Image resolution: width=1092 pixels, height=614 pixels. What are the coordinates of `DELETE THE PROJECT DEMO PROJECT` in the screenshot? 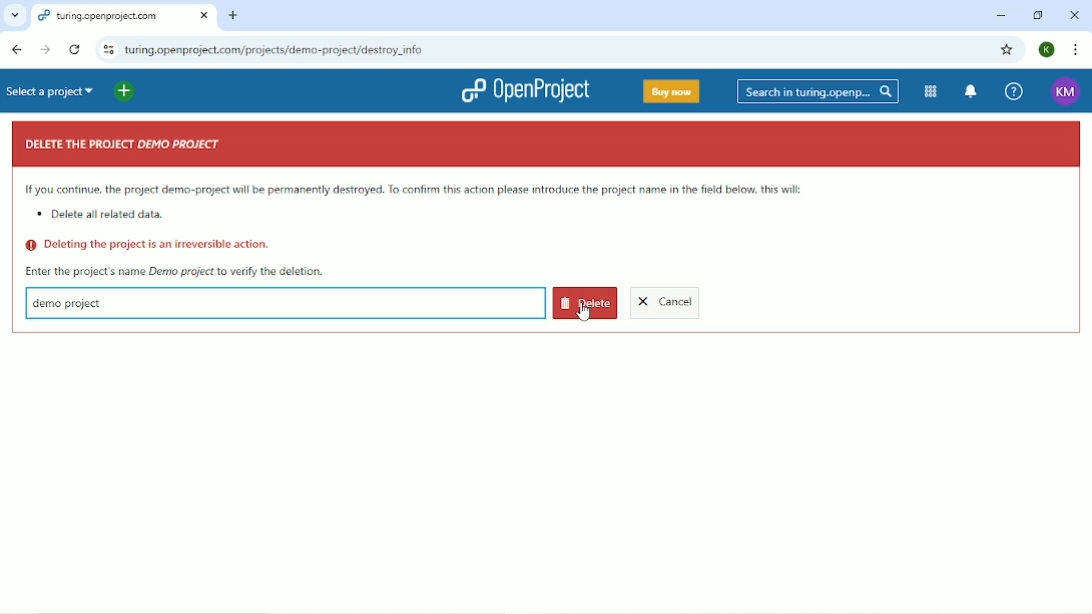 It's located at (125, 145).